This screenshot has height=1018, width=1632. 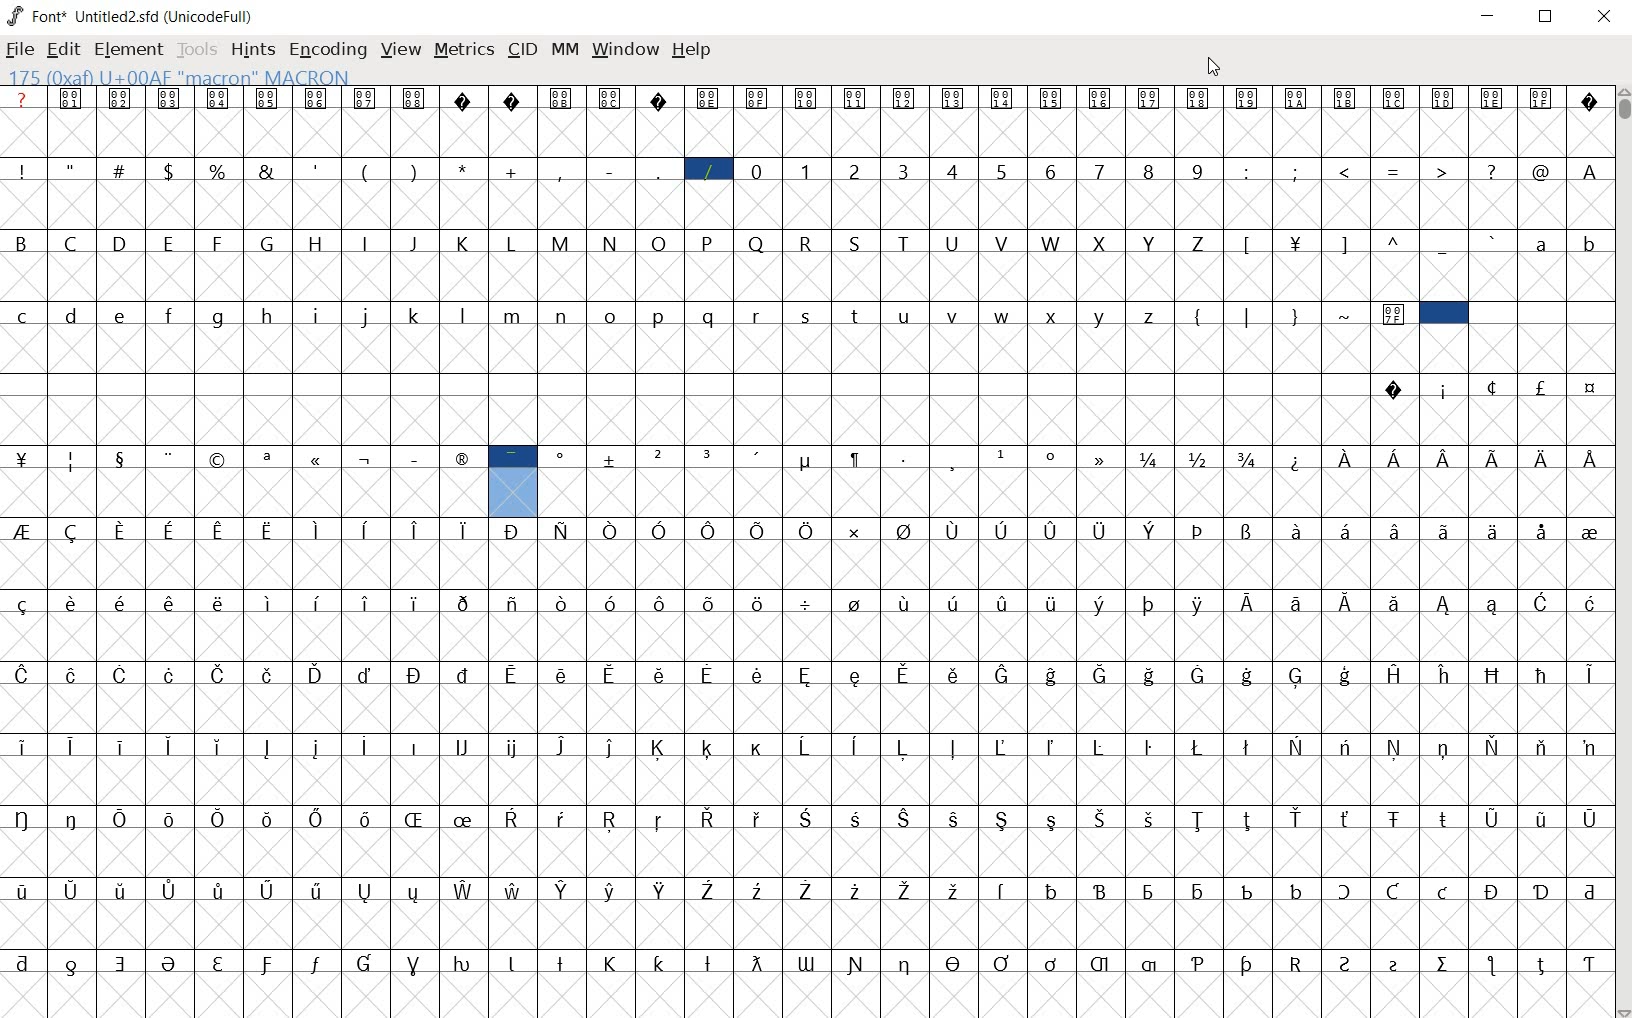 What do you see at coordinates (1468, 481) in the screenshot?
I see `Latin extended characters` at bounding box center [1468, 481].